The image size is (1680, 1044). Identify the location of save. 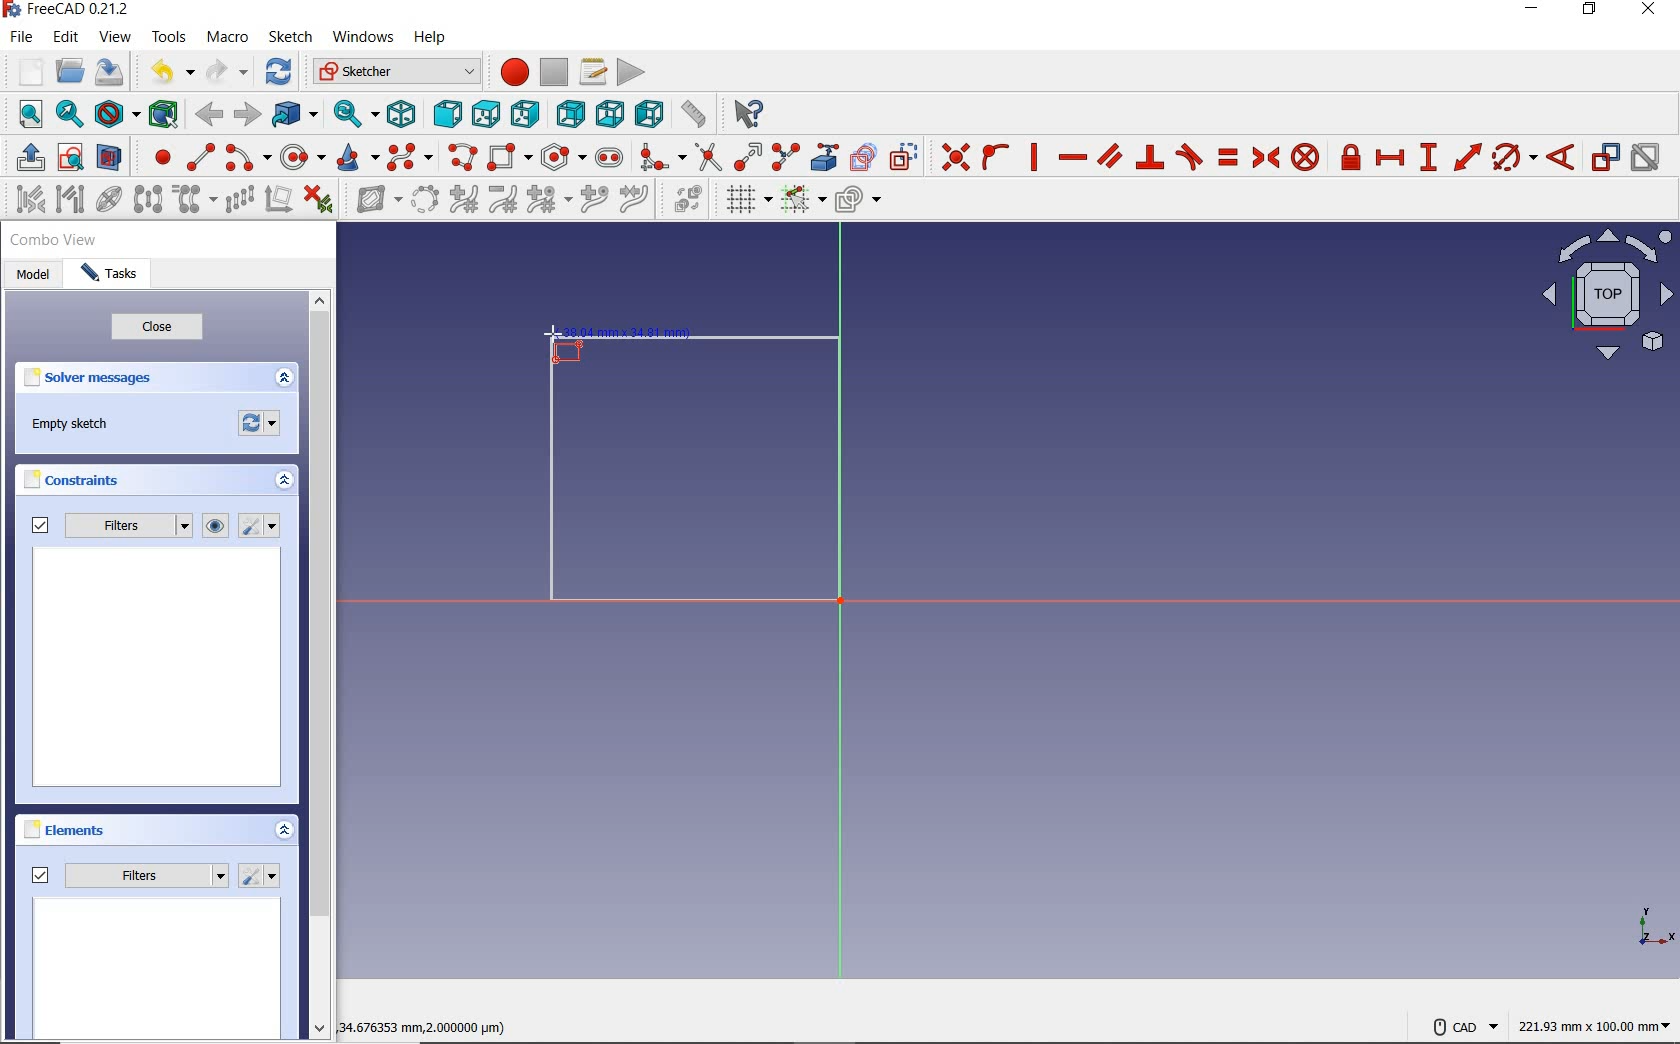
(110, 71).